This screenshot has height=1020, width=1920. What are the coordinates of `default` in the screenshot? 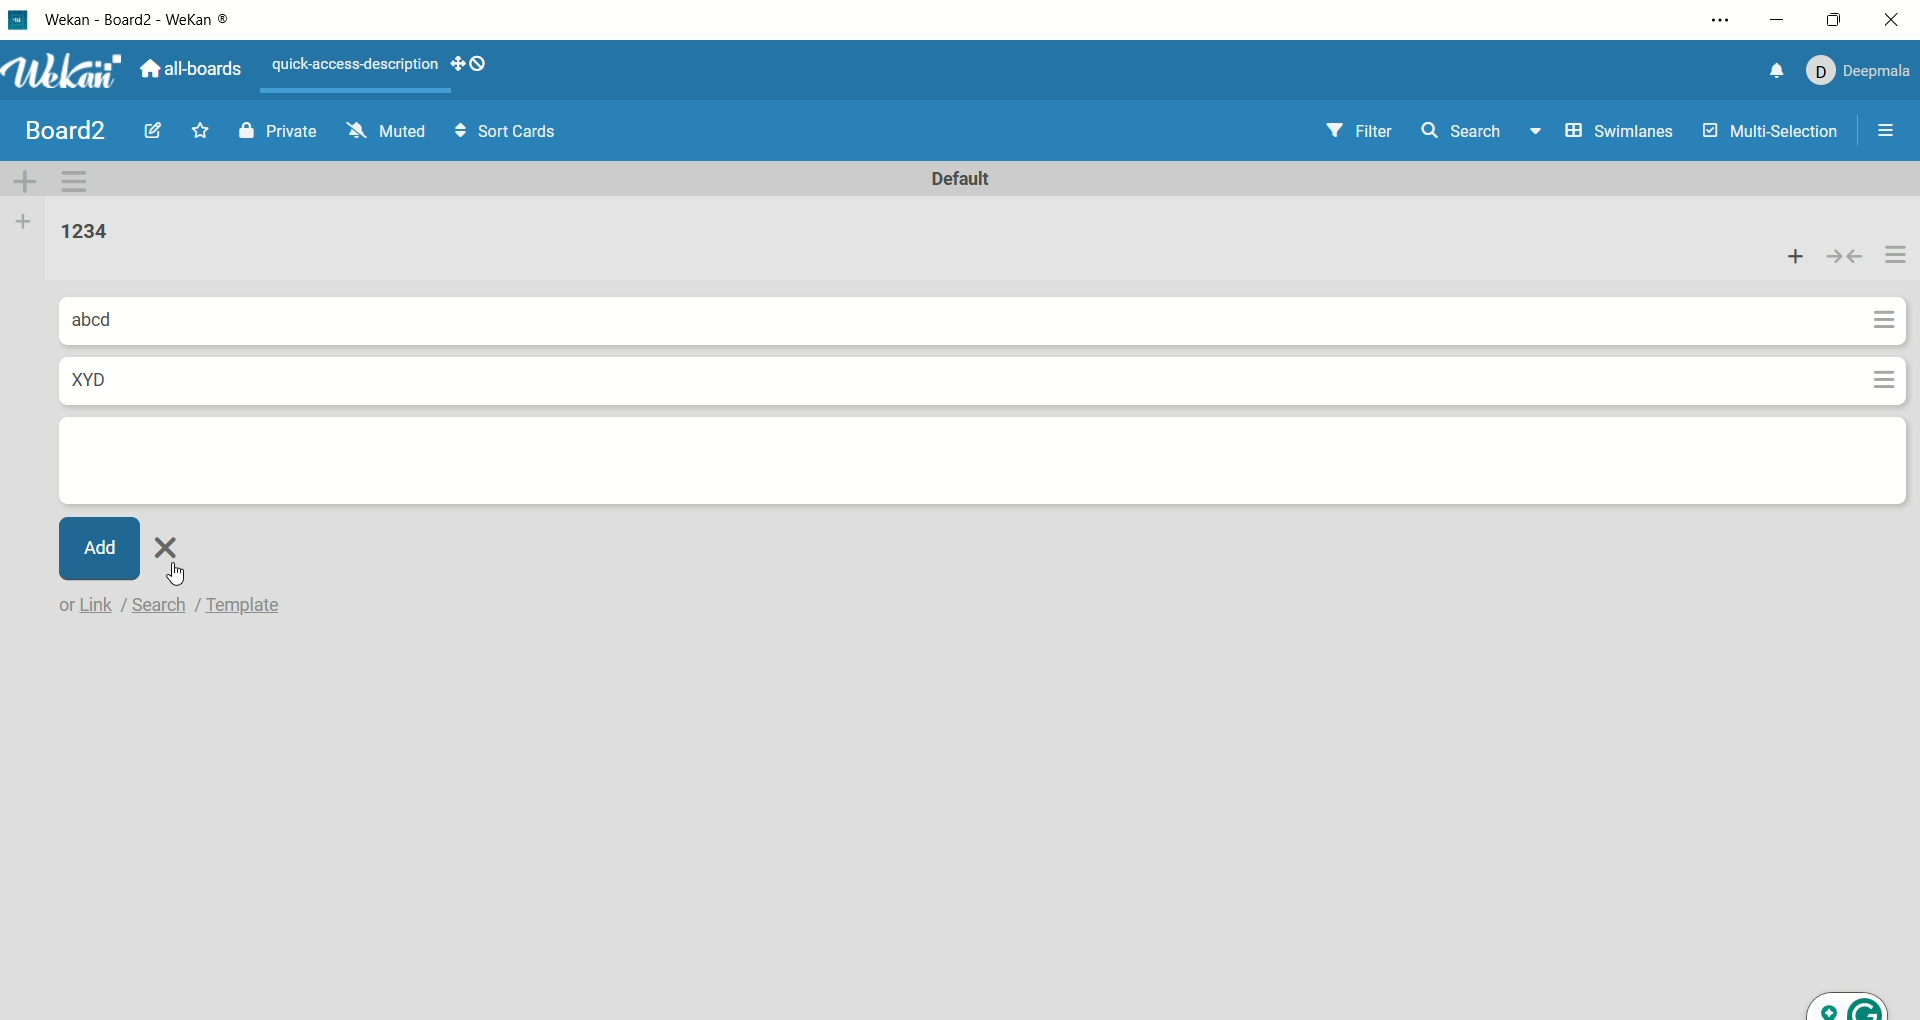 It's located at (959, 176).